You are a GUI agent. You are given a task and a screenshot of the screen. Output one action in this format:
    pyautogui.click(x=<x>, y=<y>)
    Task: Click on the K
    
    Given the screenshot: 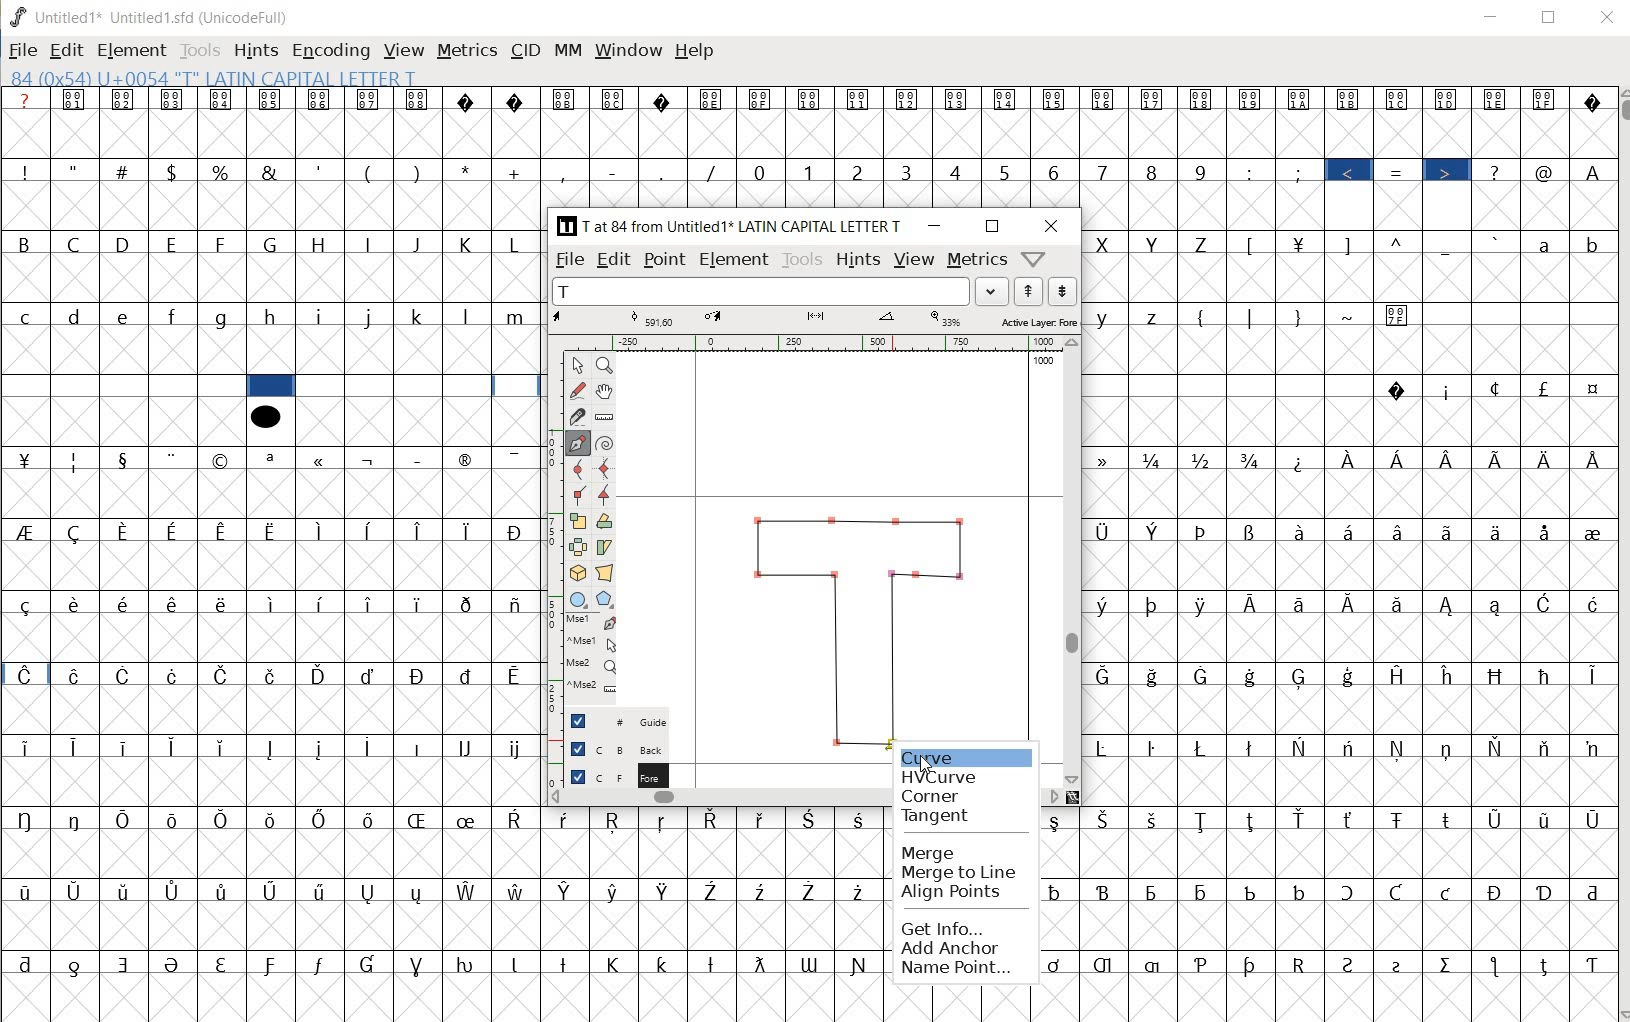 What is the action you would take?
    pyautogui.click(x=469, y=242)
    